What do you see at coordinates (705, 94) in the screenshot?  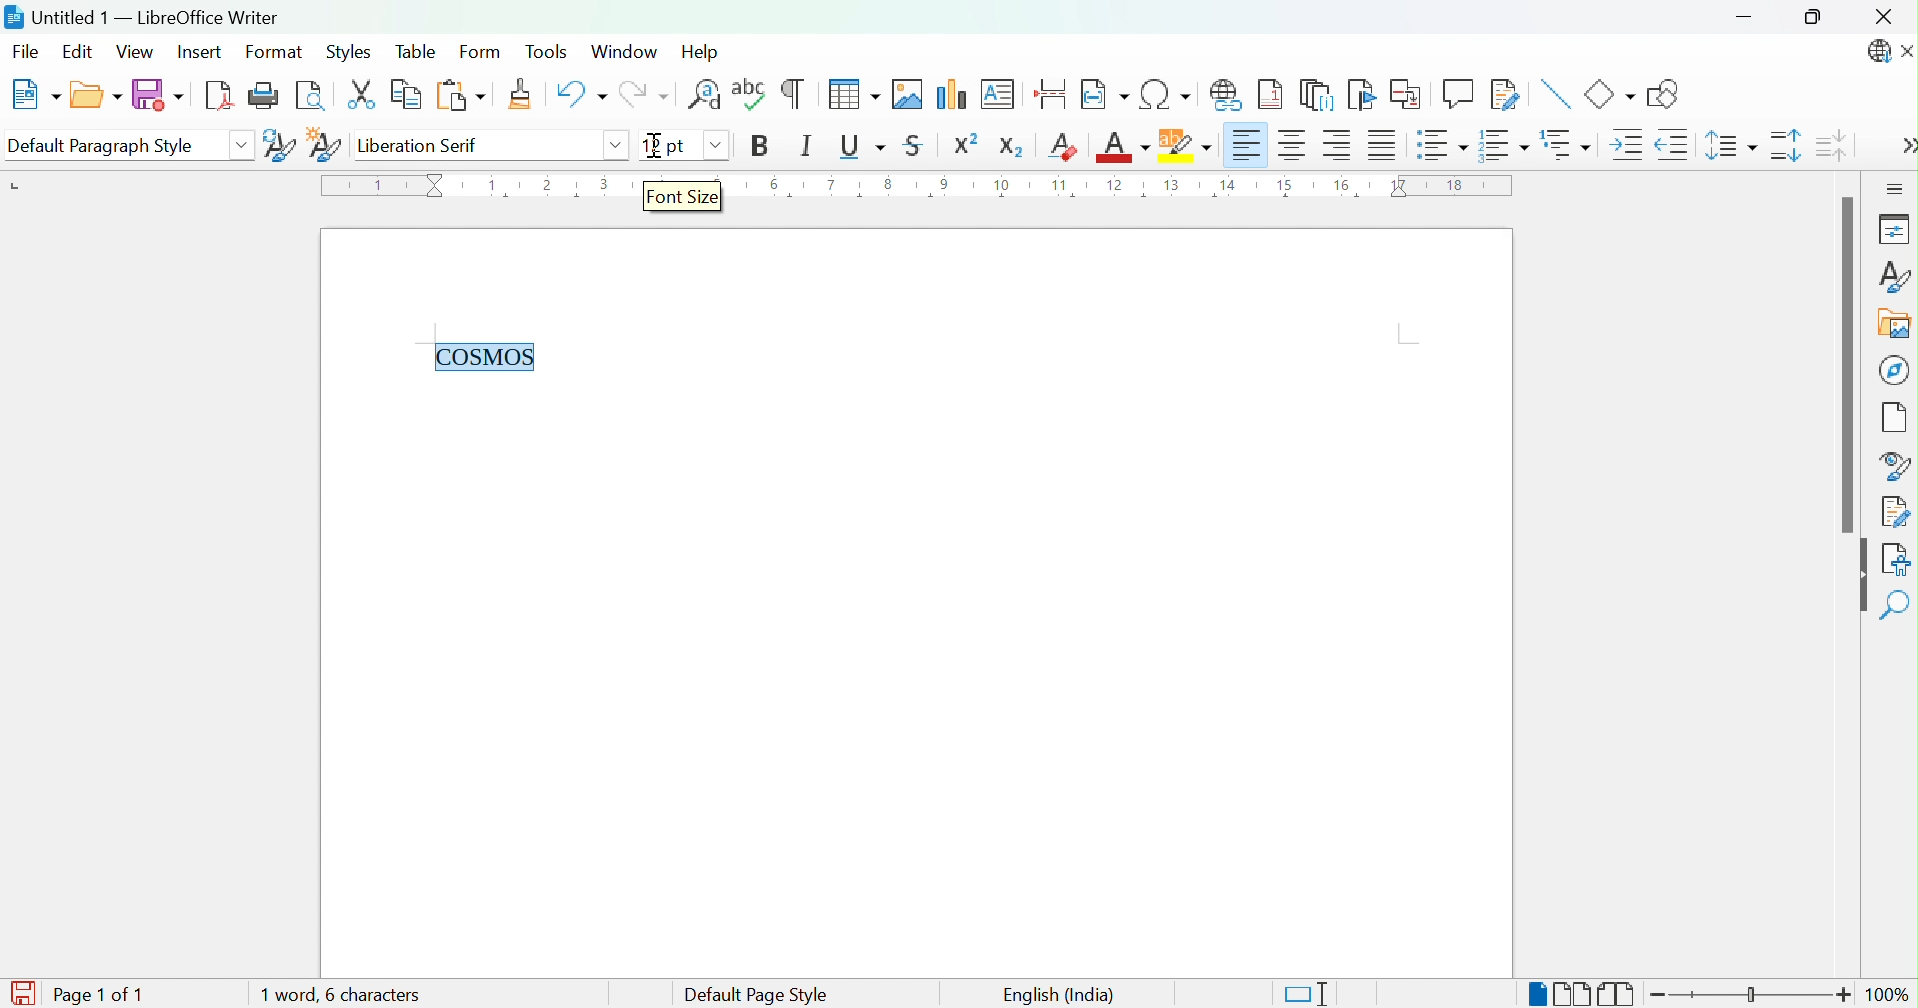 I see `Find and Replace` at bounding box center [705, 94].